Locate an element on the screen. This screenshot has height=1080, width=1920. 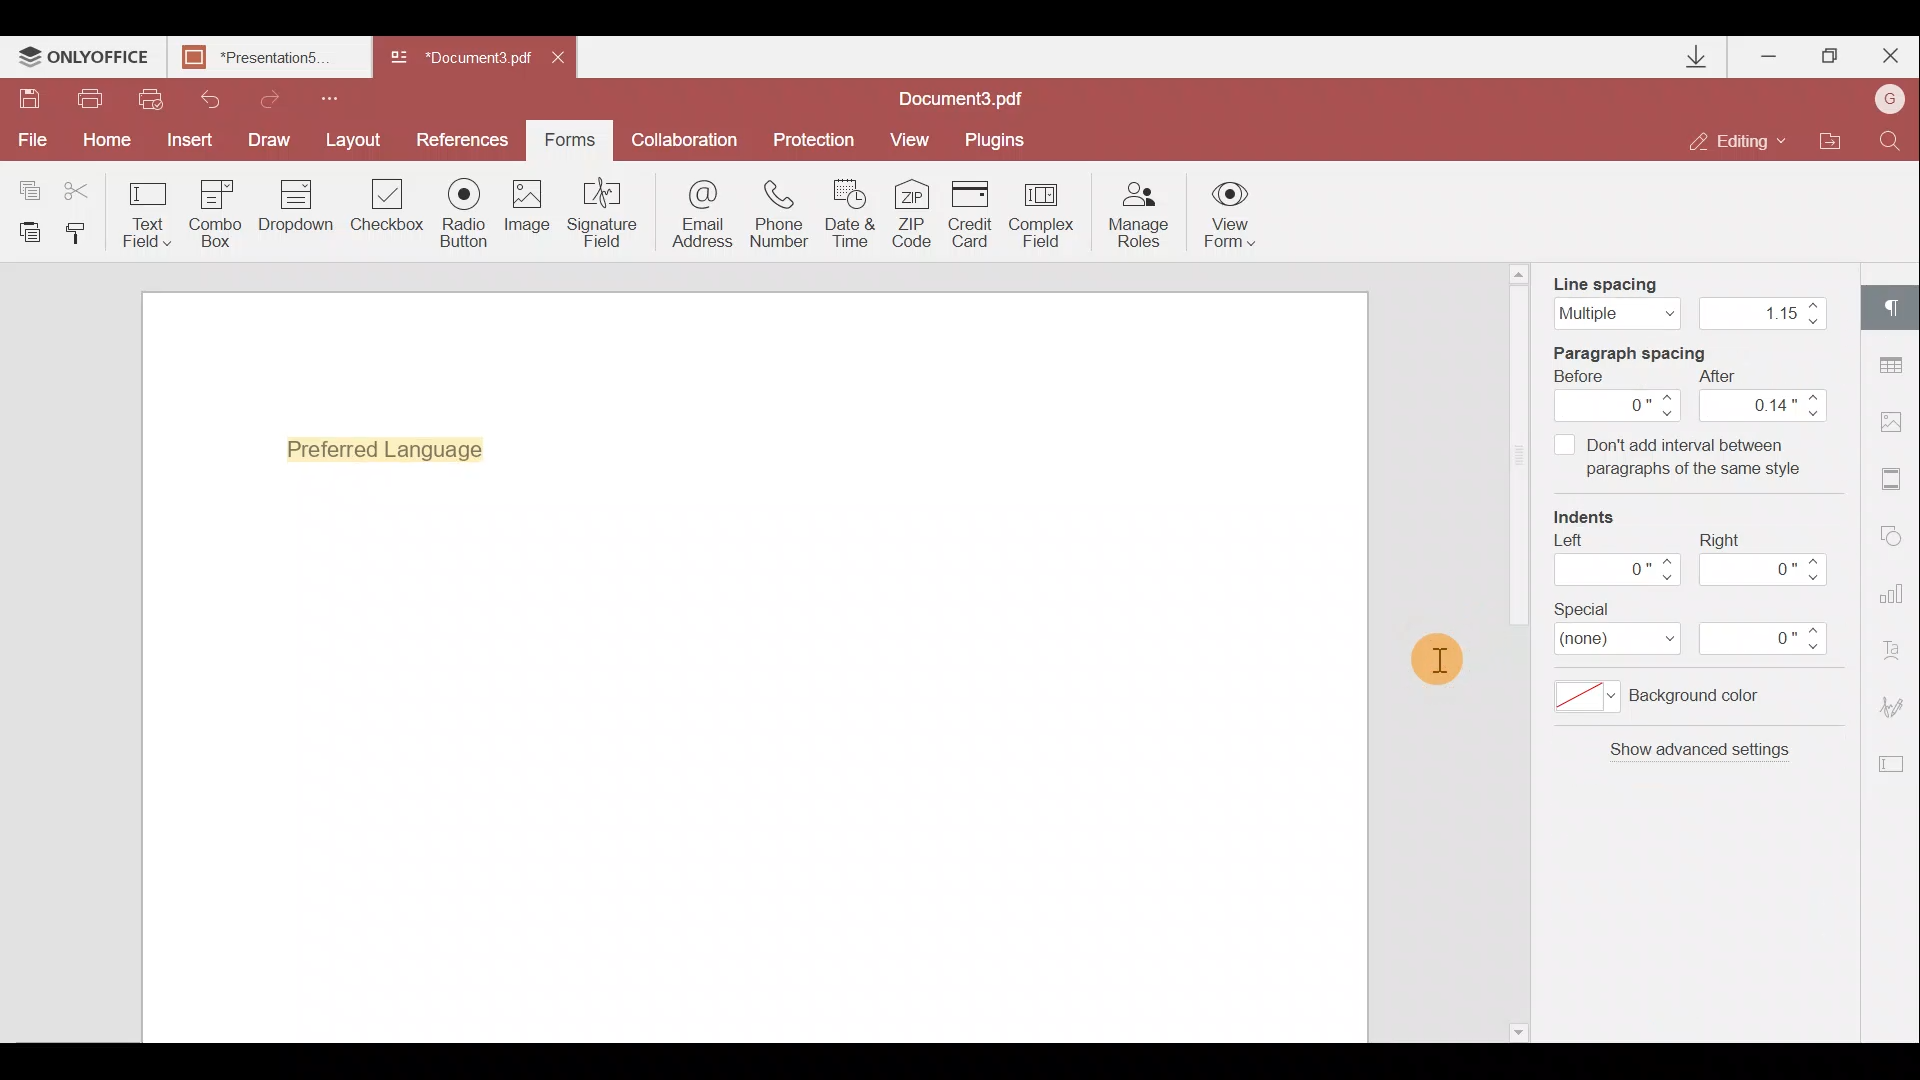
Combo box is located at coordinates (216, 210).